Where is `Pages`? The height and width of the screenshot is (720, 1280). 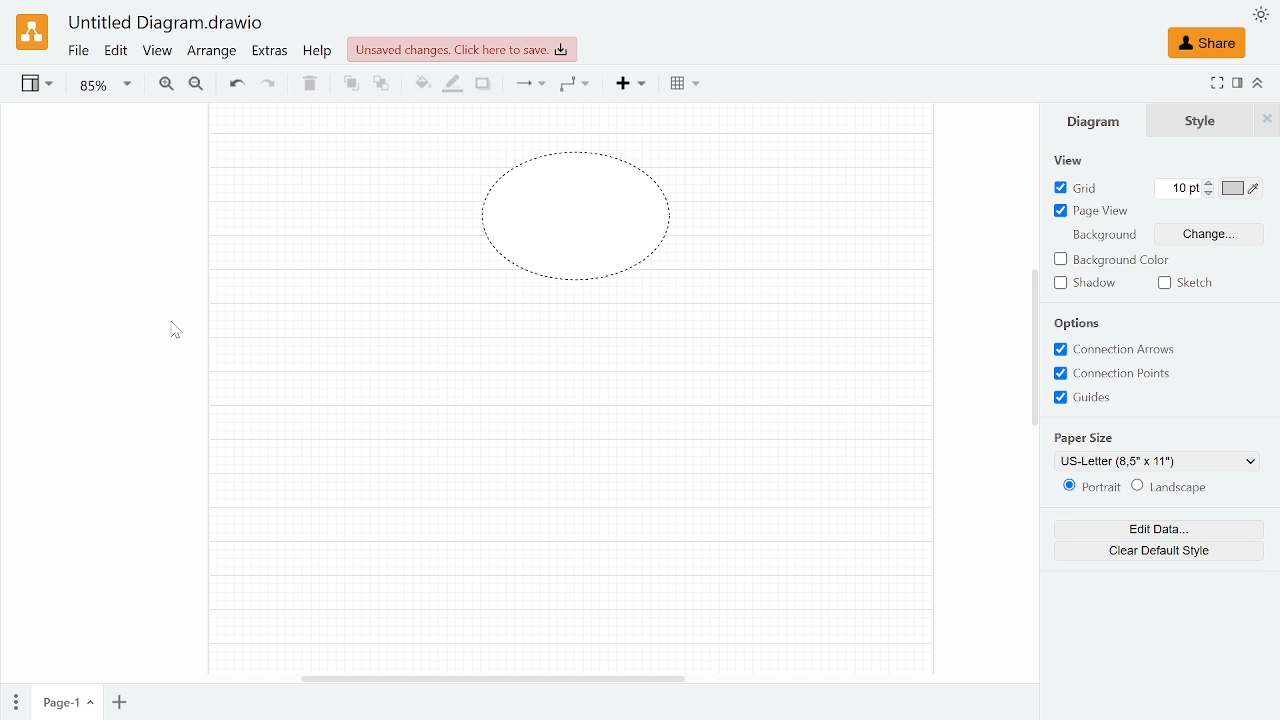
Pages is located at coordinates (16, 701).